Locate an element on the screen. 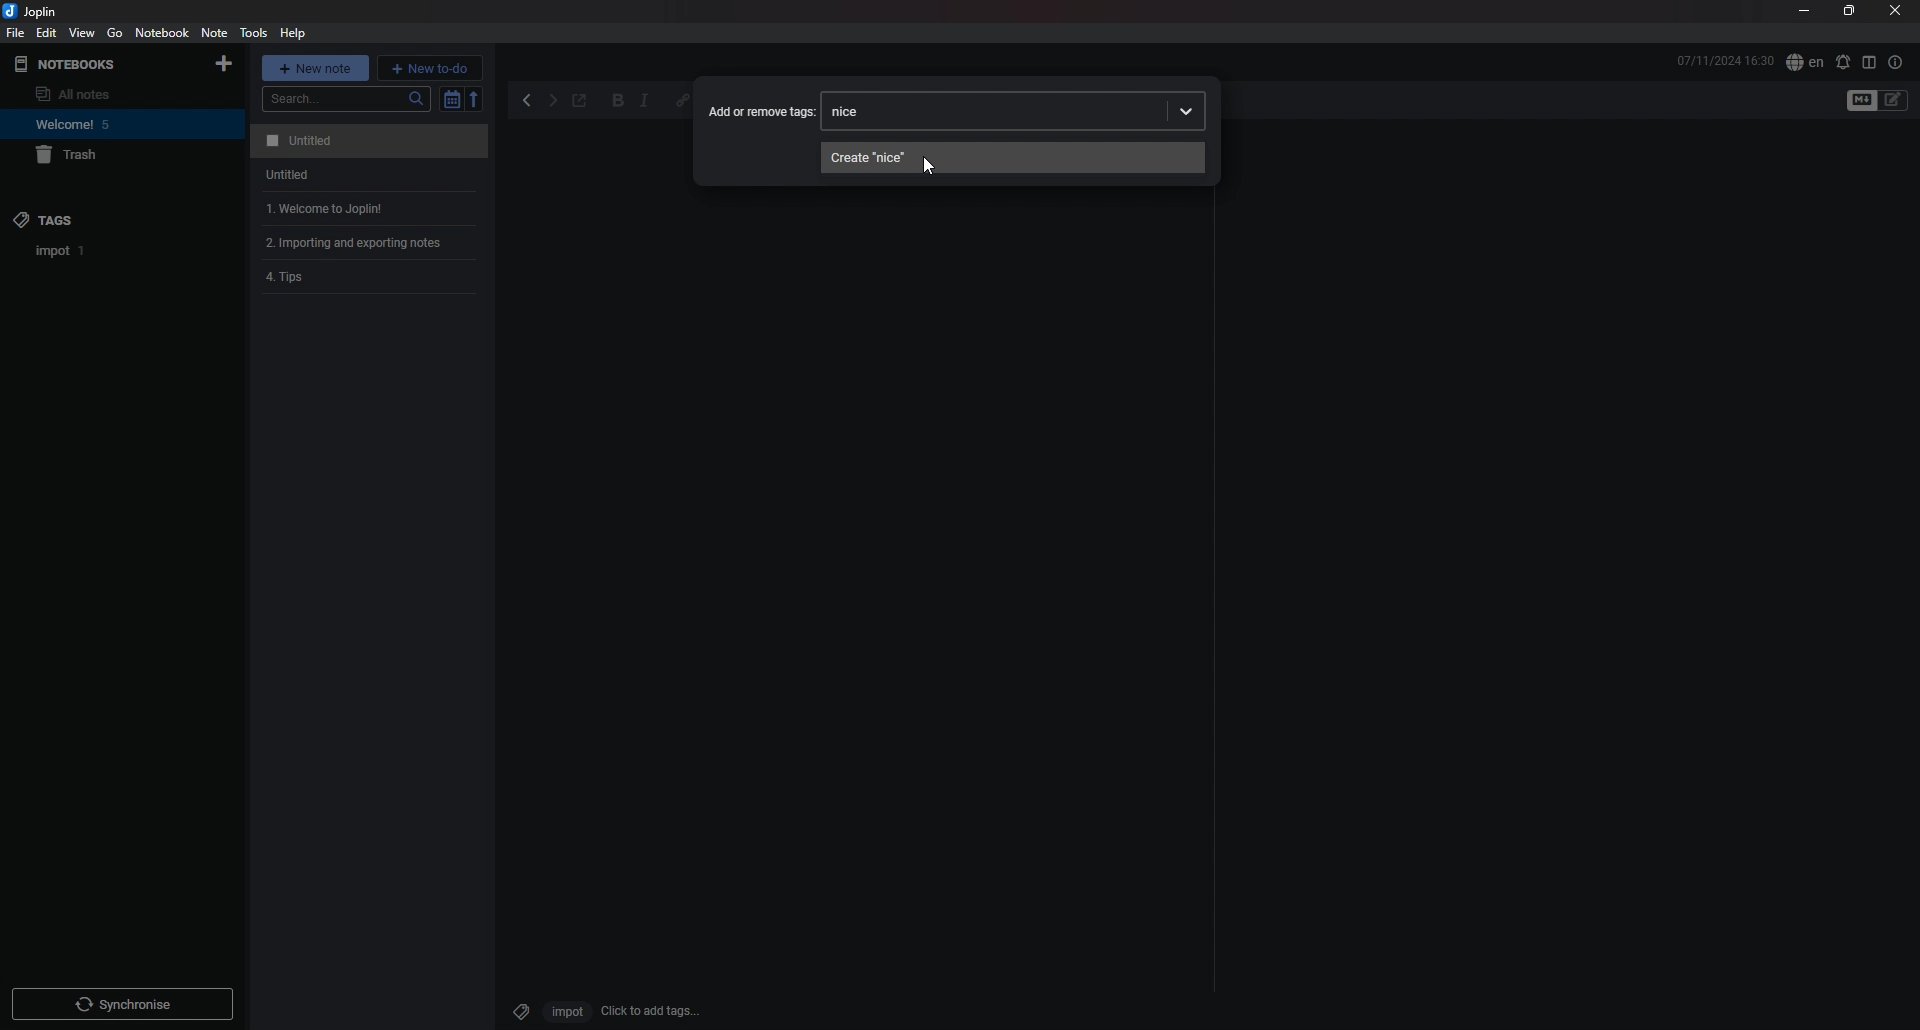 This screenshot has width=1920, height=1030. tags is located at coordinates (97, 219).